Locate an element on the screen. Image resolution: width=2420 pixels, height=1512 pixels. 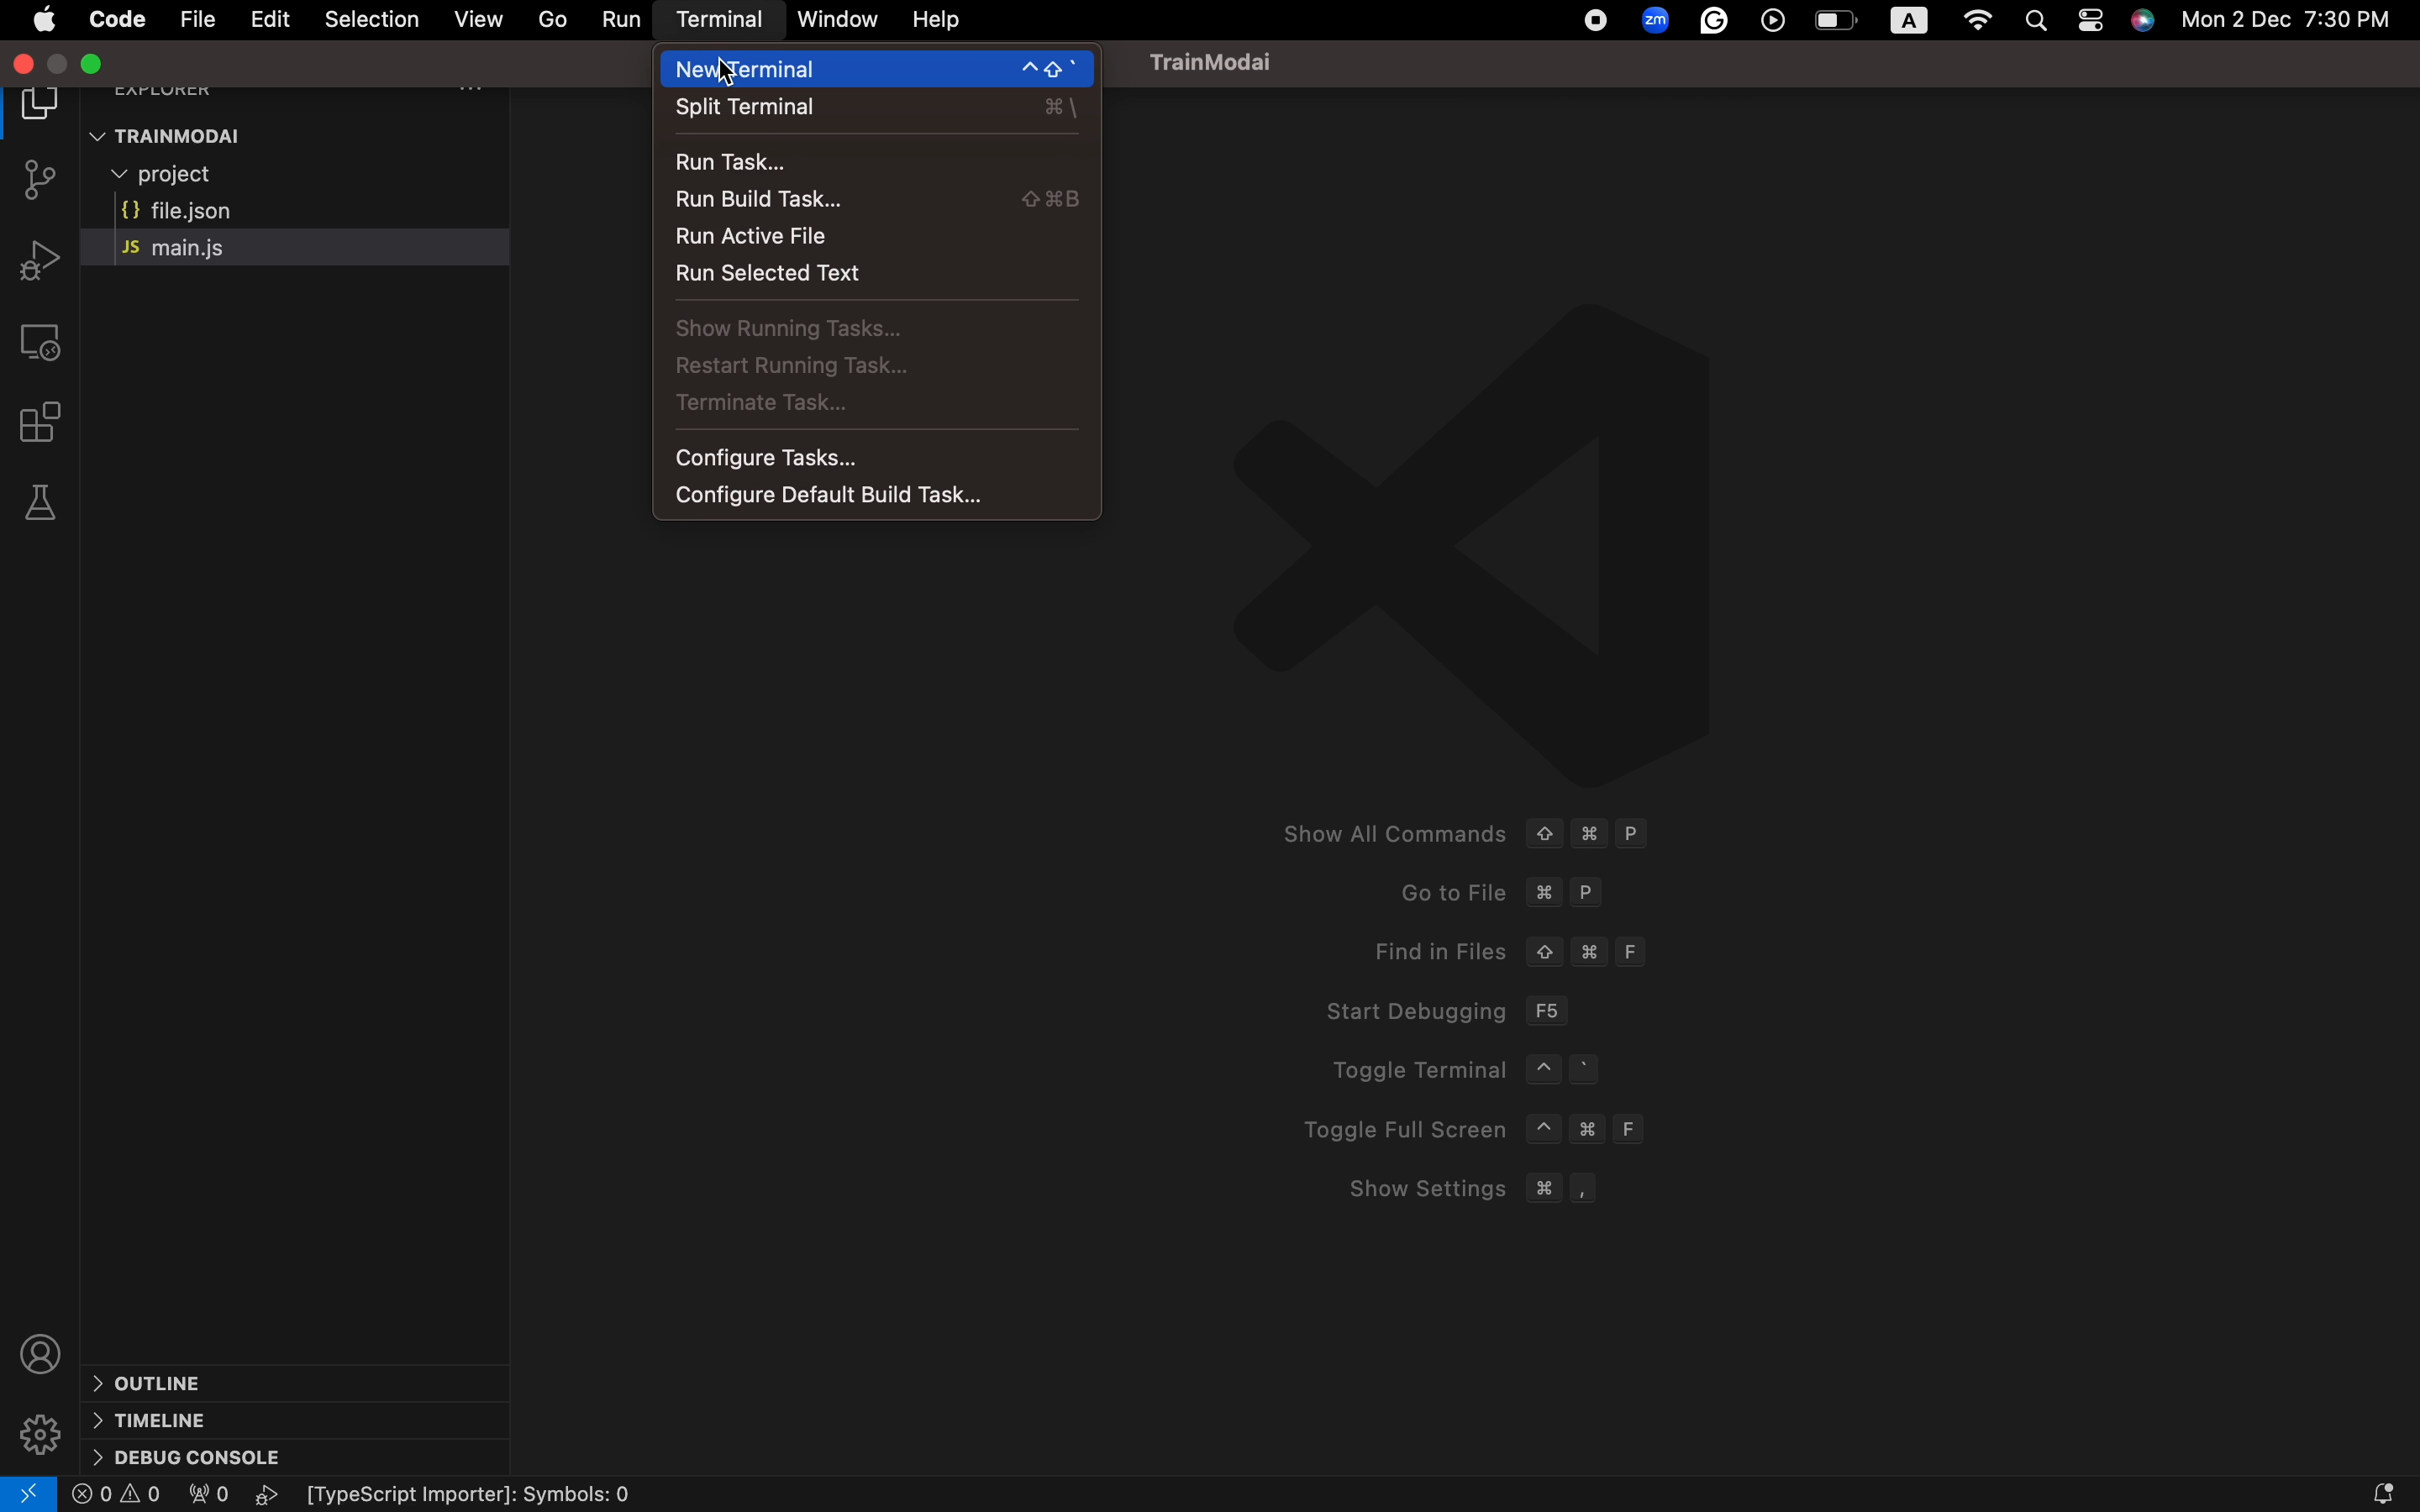
extensions is located at coordinates (49, 422).